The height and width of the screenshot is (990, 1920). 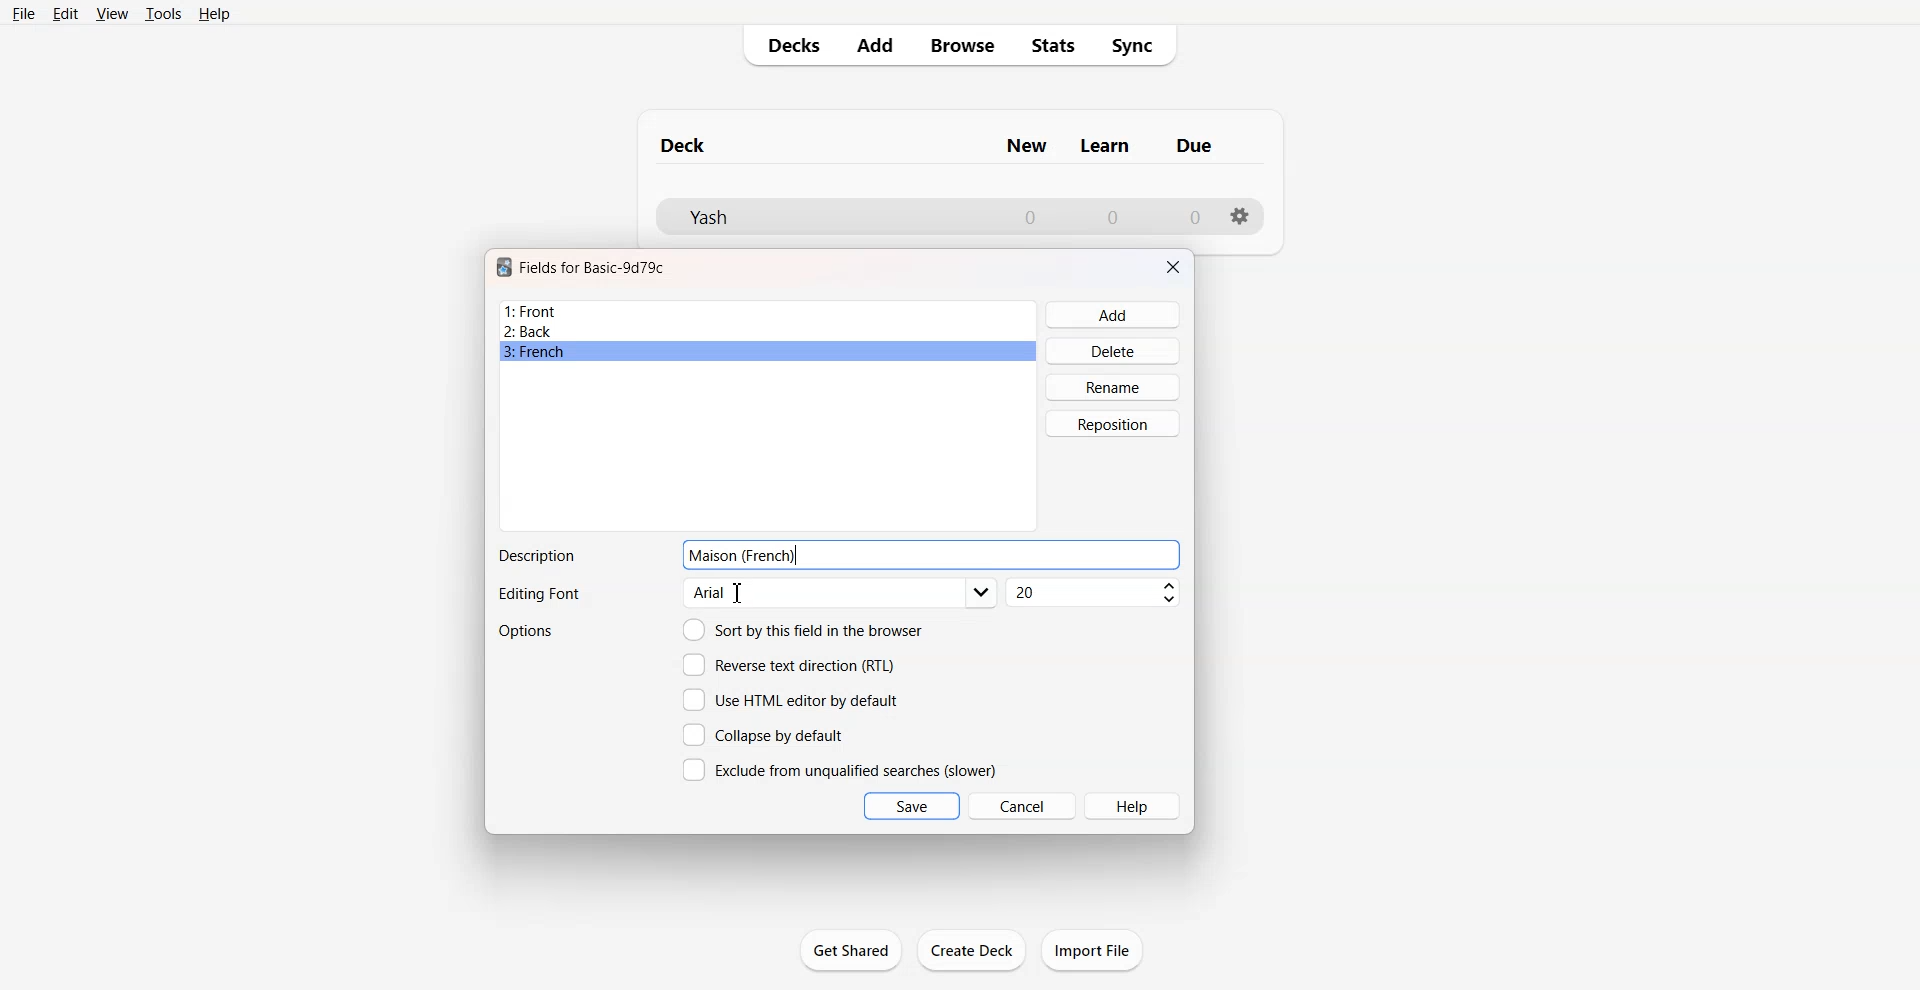 I want to click on Editing font options, so click(x=841, y=593).